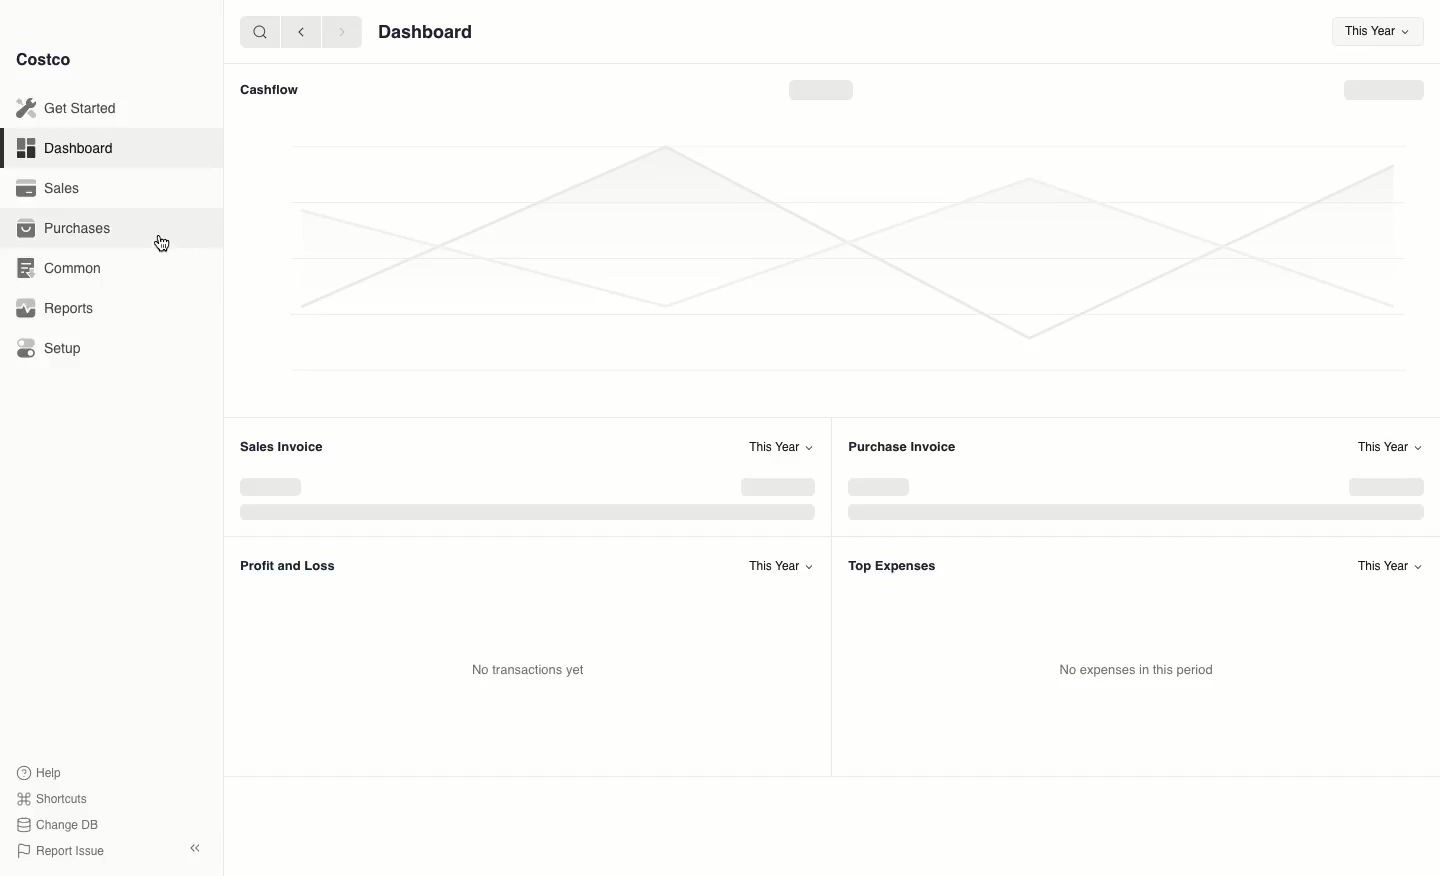  I want to click on cursor, so click(163, 244).